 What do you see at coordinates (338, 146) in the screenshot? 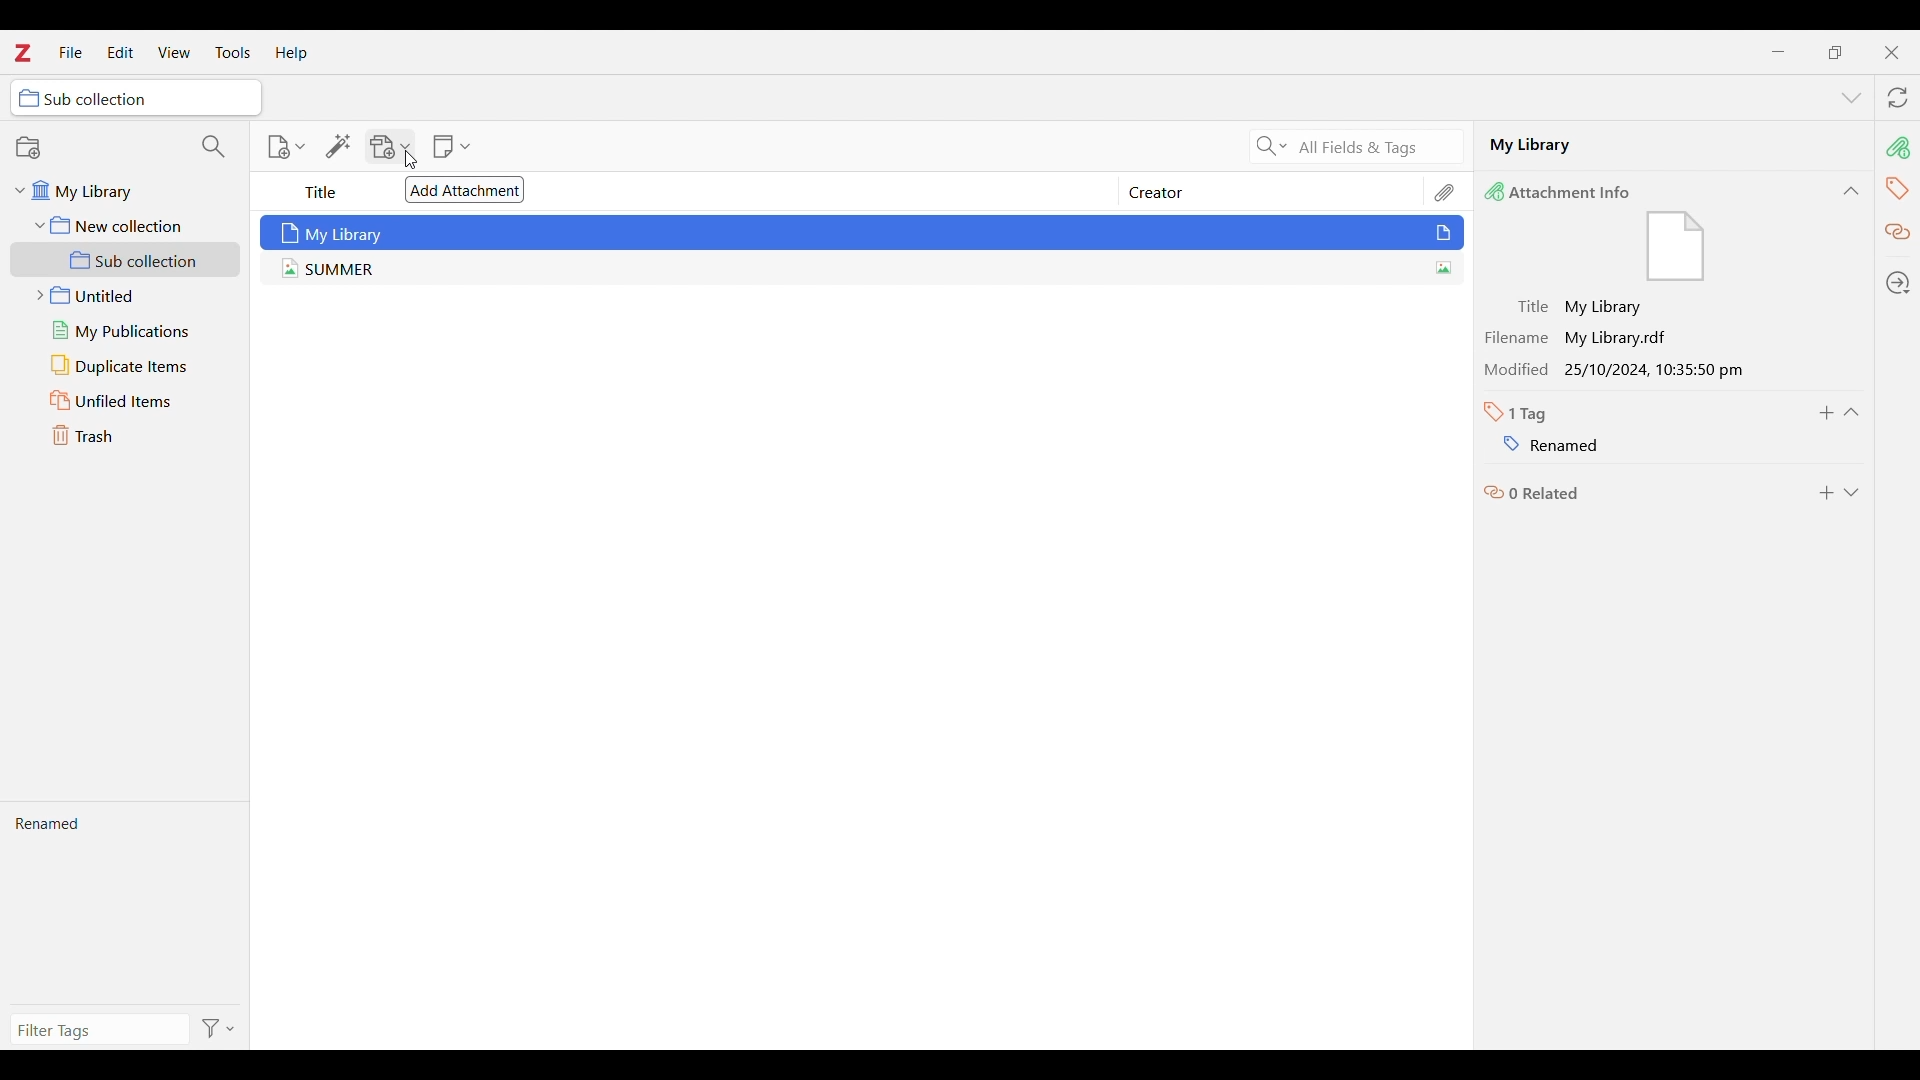
I see `Add item/s by identifier` at bounding box center [338, 146].